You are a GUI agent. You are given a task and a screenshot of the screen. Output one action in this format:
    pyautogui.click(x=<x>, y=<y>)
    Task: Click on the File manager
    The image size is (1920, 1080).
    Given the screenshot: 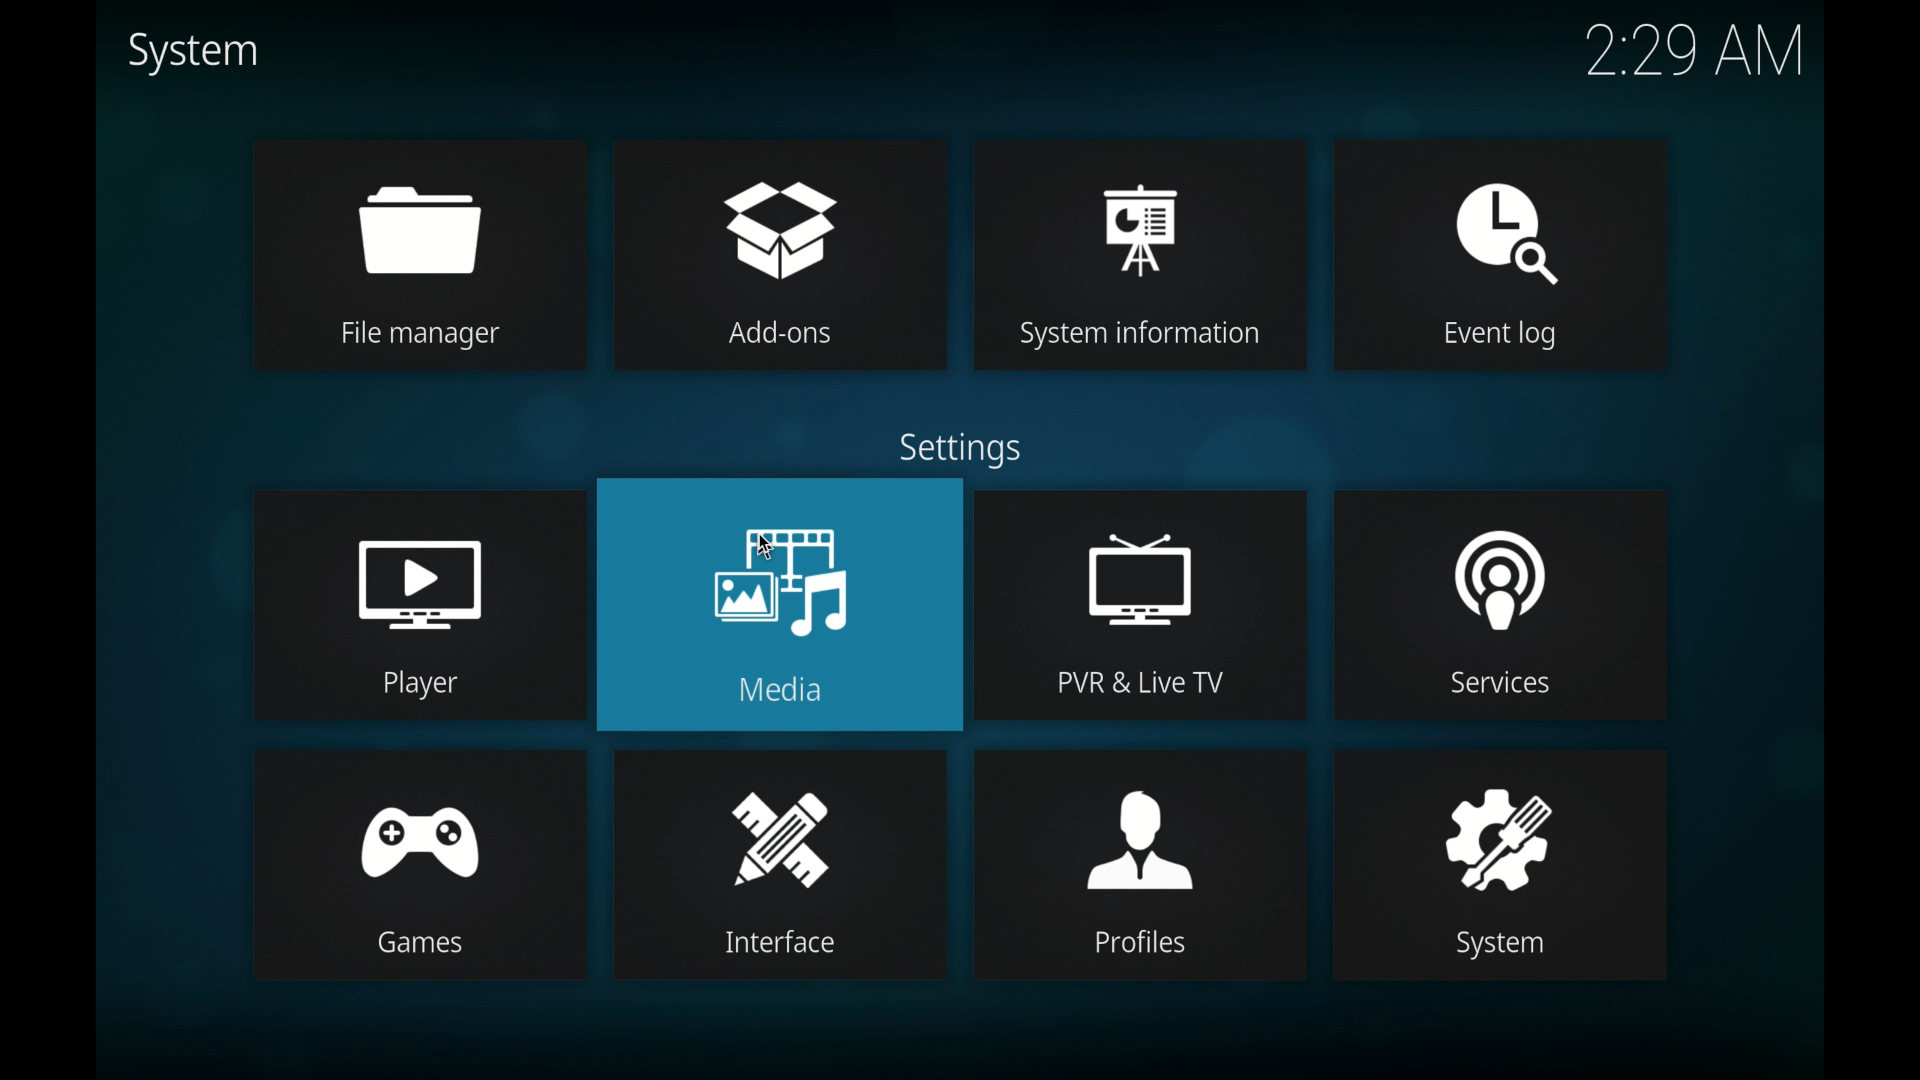 What is the action you would take?
    pyautogui.click(x=424, y=335)
    